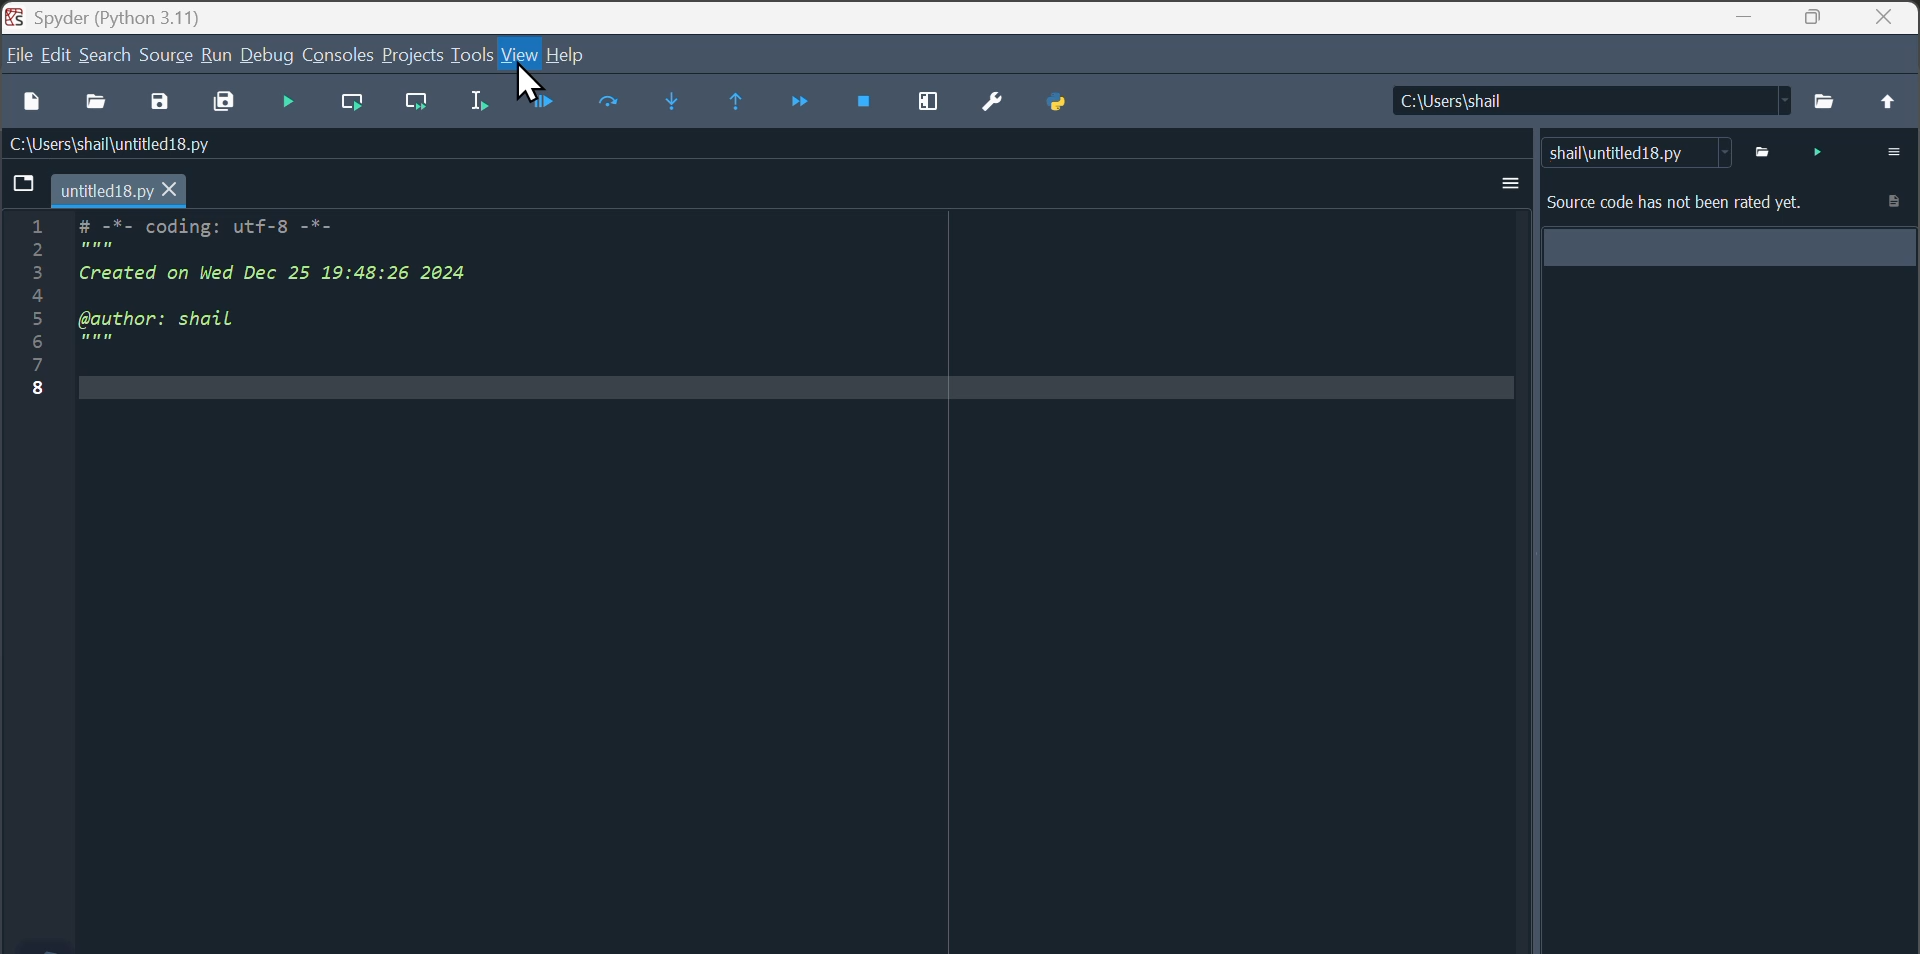 This screenshot has width=1920, height=954. What do you see at coordinates (257, 306) in the screenshot?
I see `Initial code` at bounding box center [257, 306].